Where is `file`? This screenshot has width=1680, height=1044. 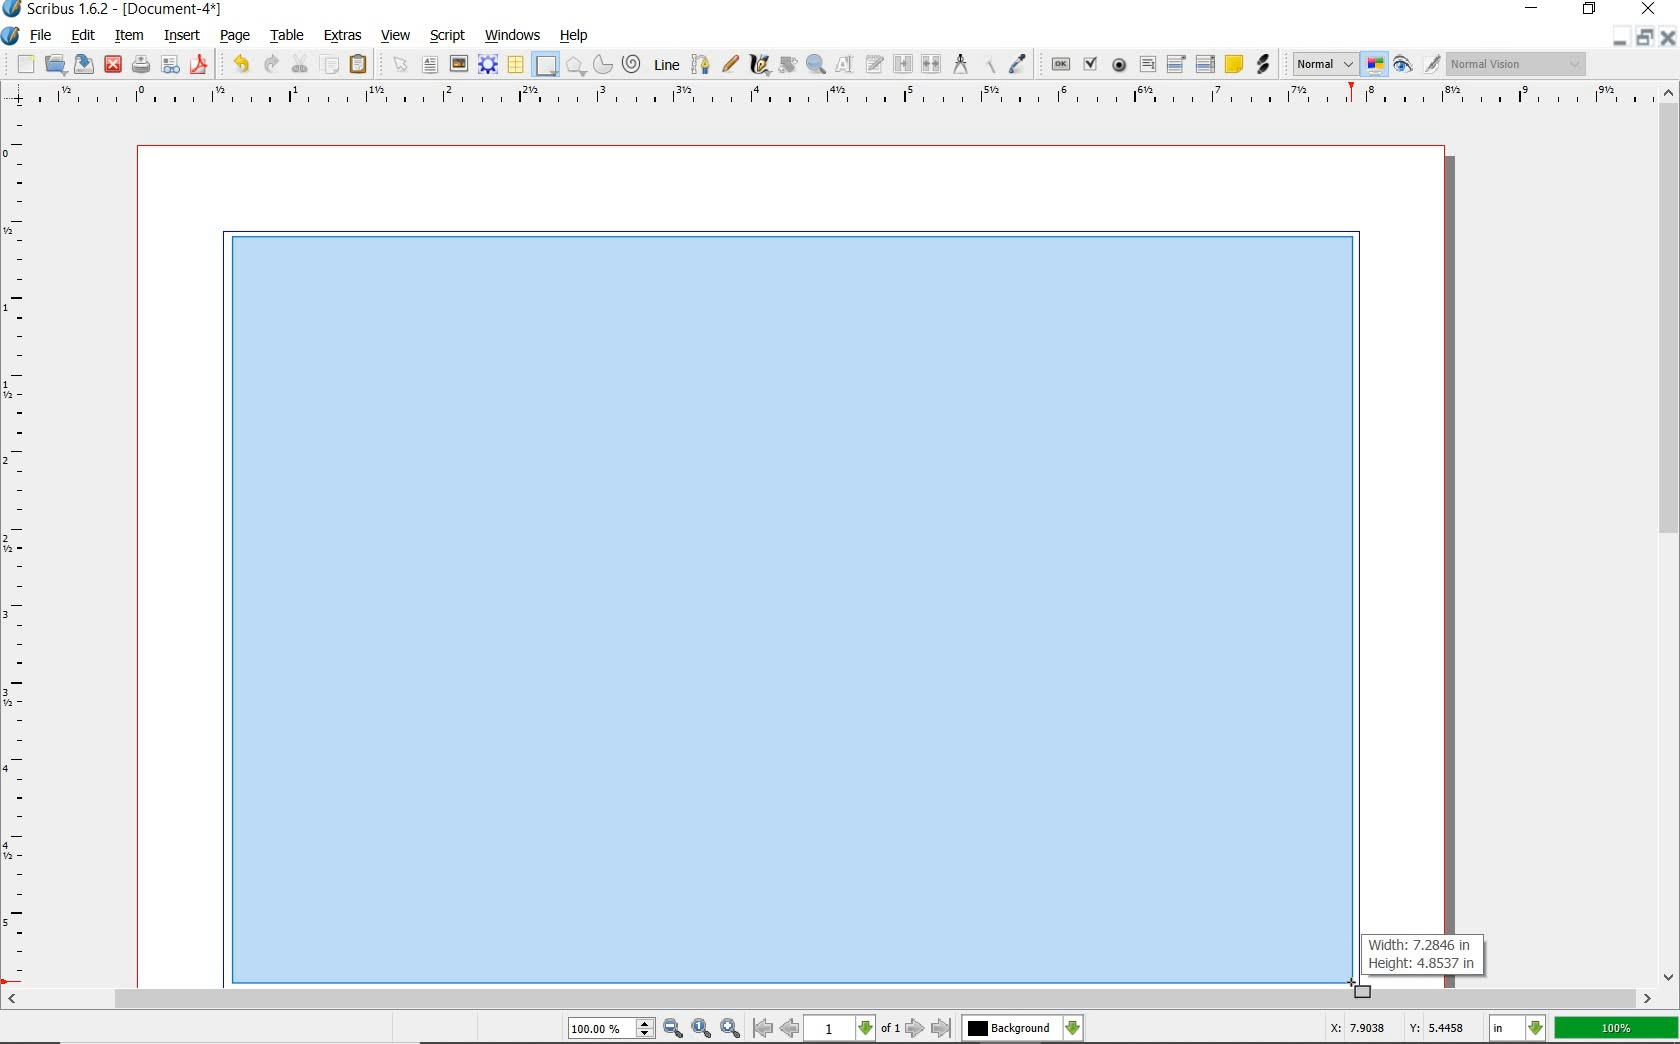 file is located at coordinates (43, 37).